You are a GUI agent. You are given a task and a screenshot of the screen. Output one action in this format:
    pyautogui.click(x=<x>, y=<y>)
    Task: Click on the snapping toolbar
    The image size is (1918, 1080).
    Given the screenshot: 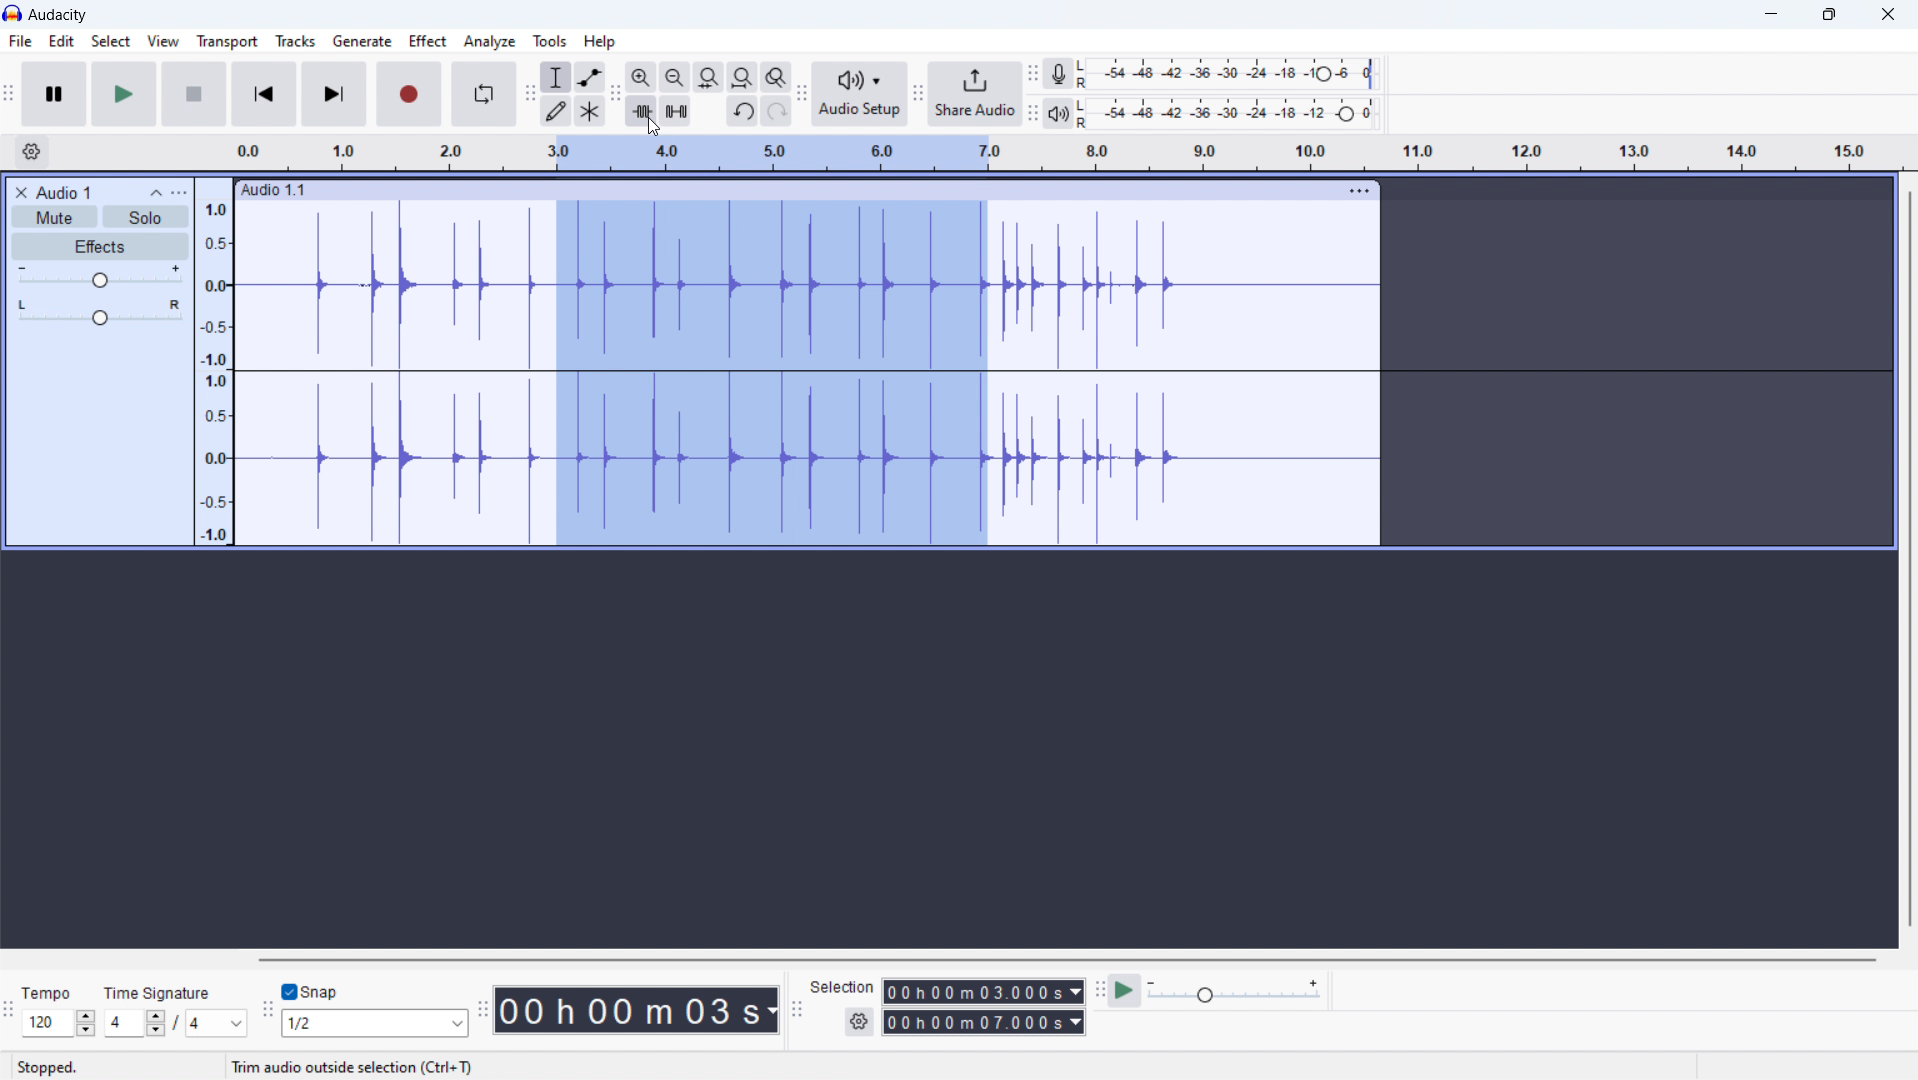 What is the action you would take?
    pyautogui.click(x=268, y=1010)
    